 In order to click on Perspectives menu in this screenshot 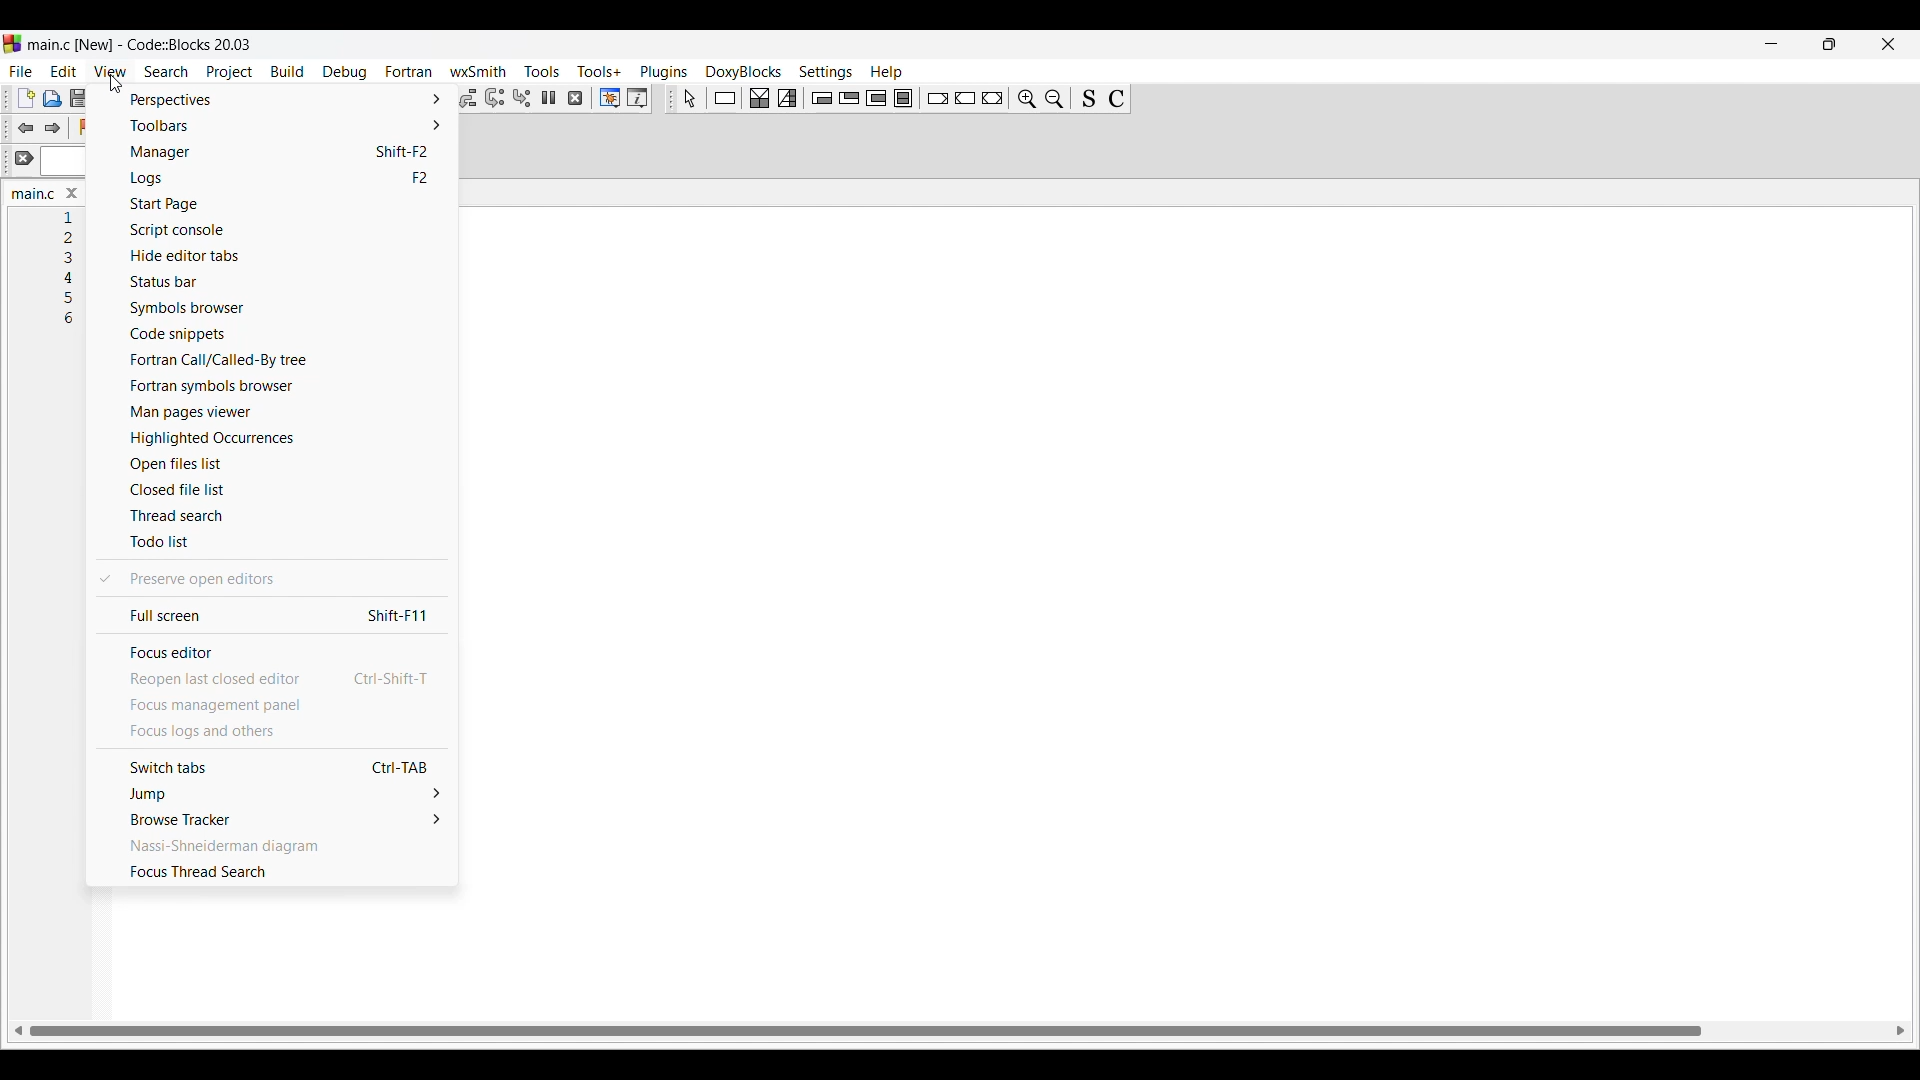, I will do `click(275, 100)`.